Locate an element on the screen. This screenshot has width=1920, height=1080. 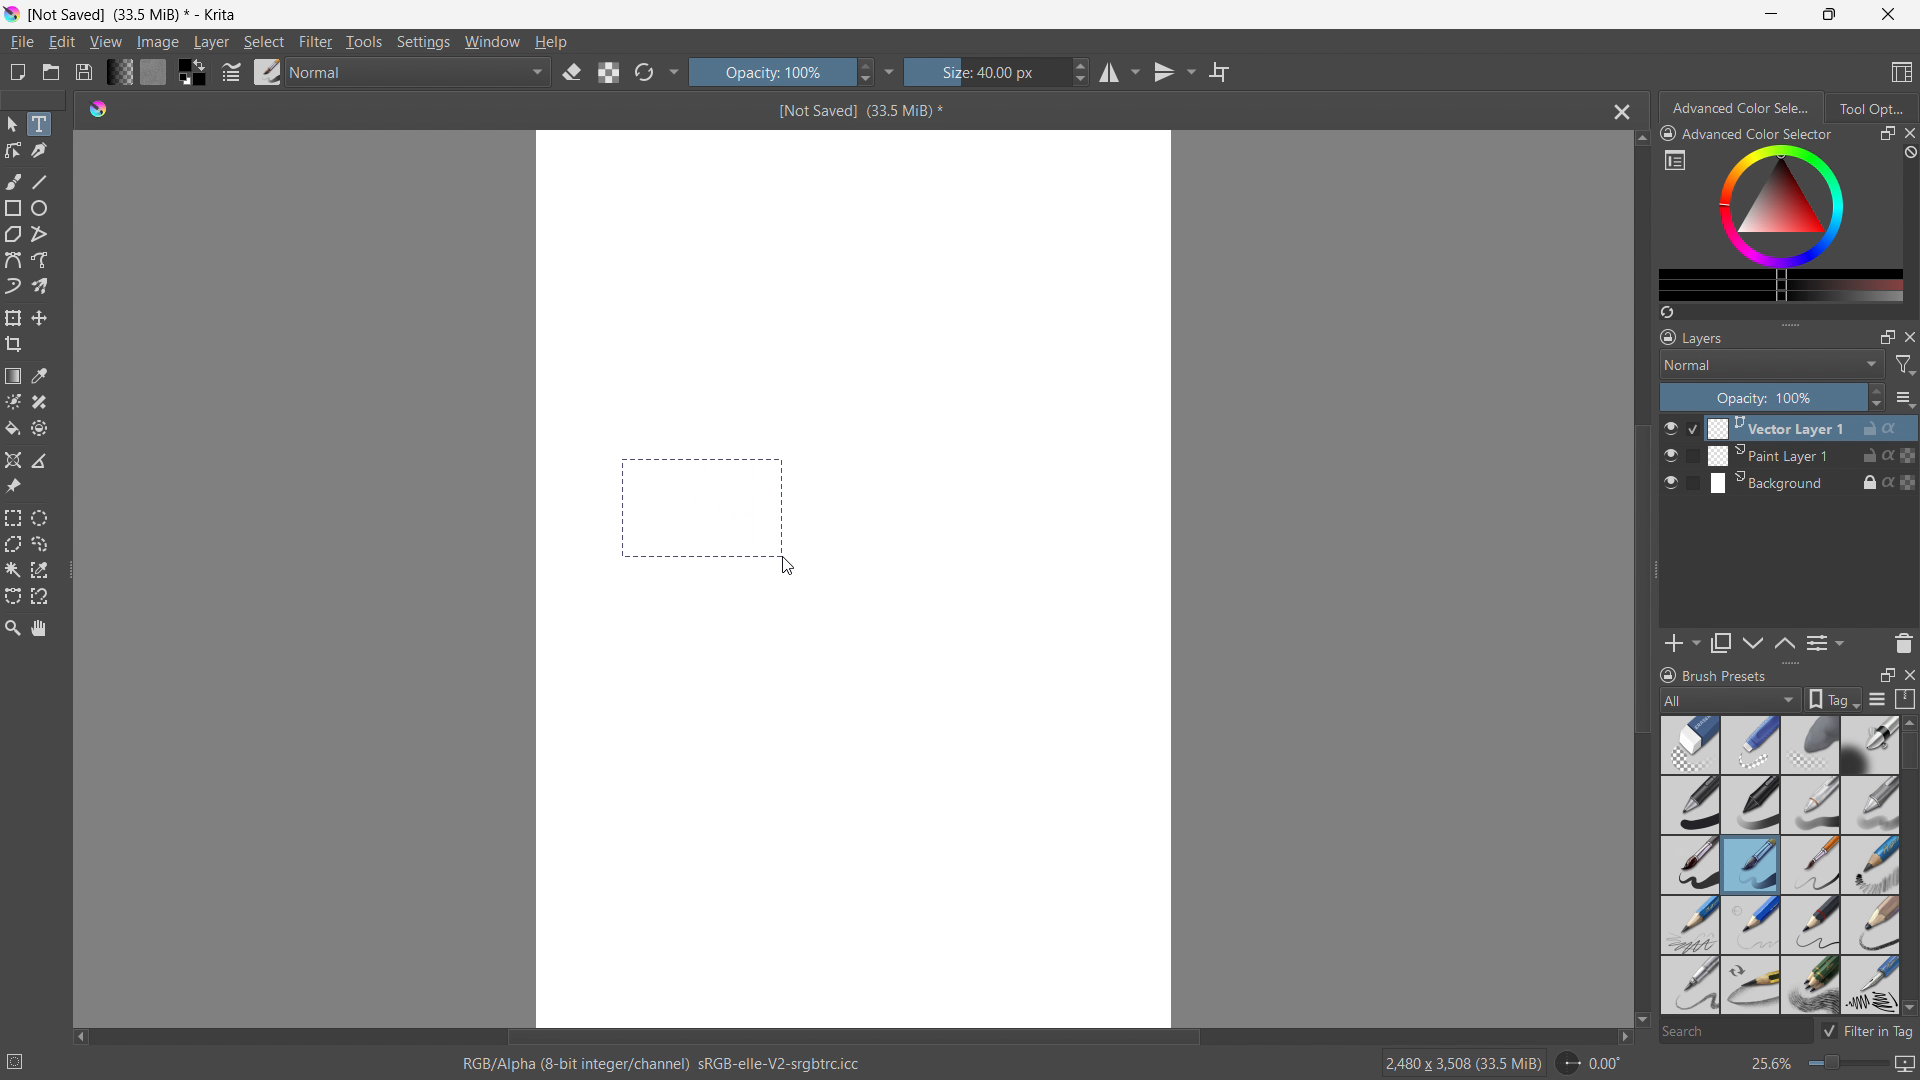
pencil is located at coordinates (1689, 924).